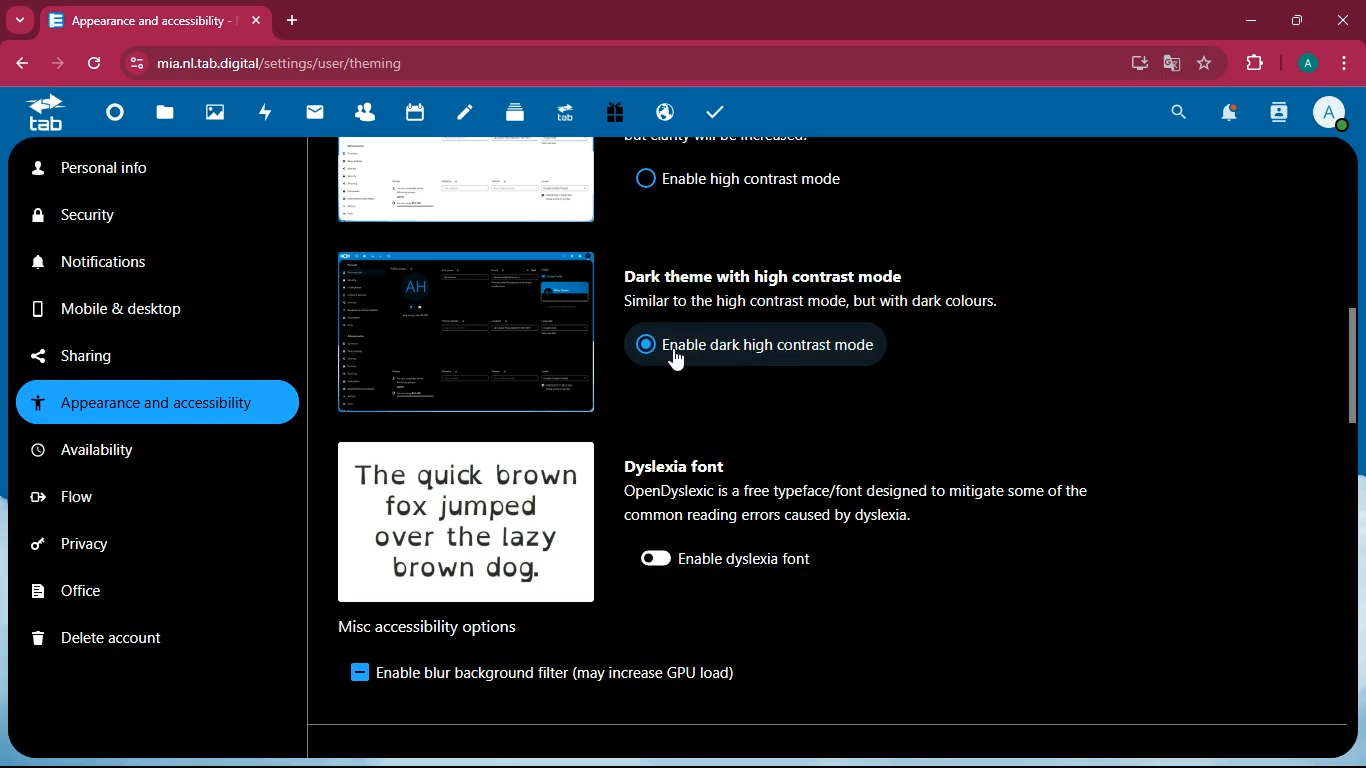 The image size is (1366, 768). I want to click on options, so click(429, 625).